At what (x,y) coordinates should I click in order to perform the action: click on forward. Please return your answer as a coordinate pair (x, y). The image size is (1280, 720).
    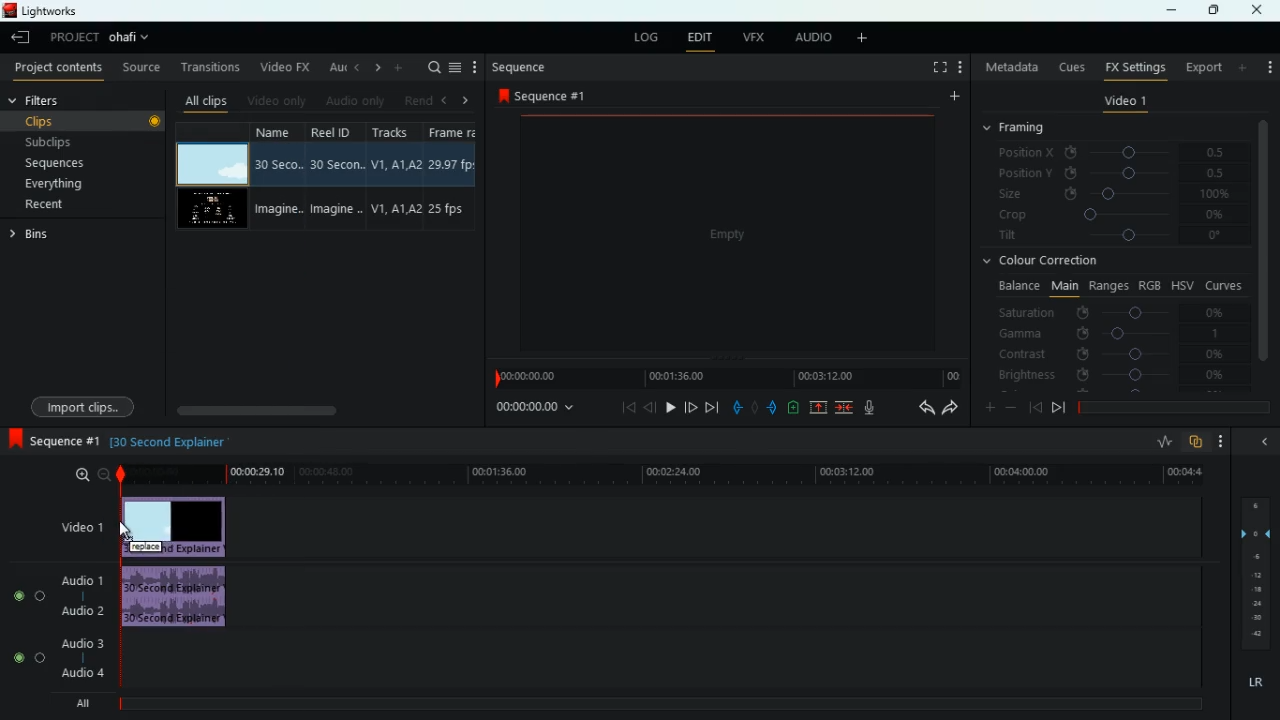
    Looking at the image, I should click on (691, 407).